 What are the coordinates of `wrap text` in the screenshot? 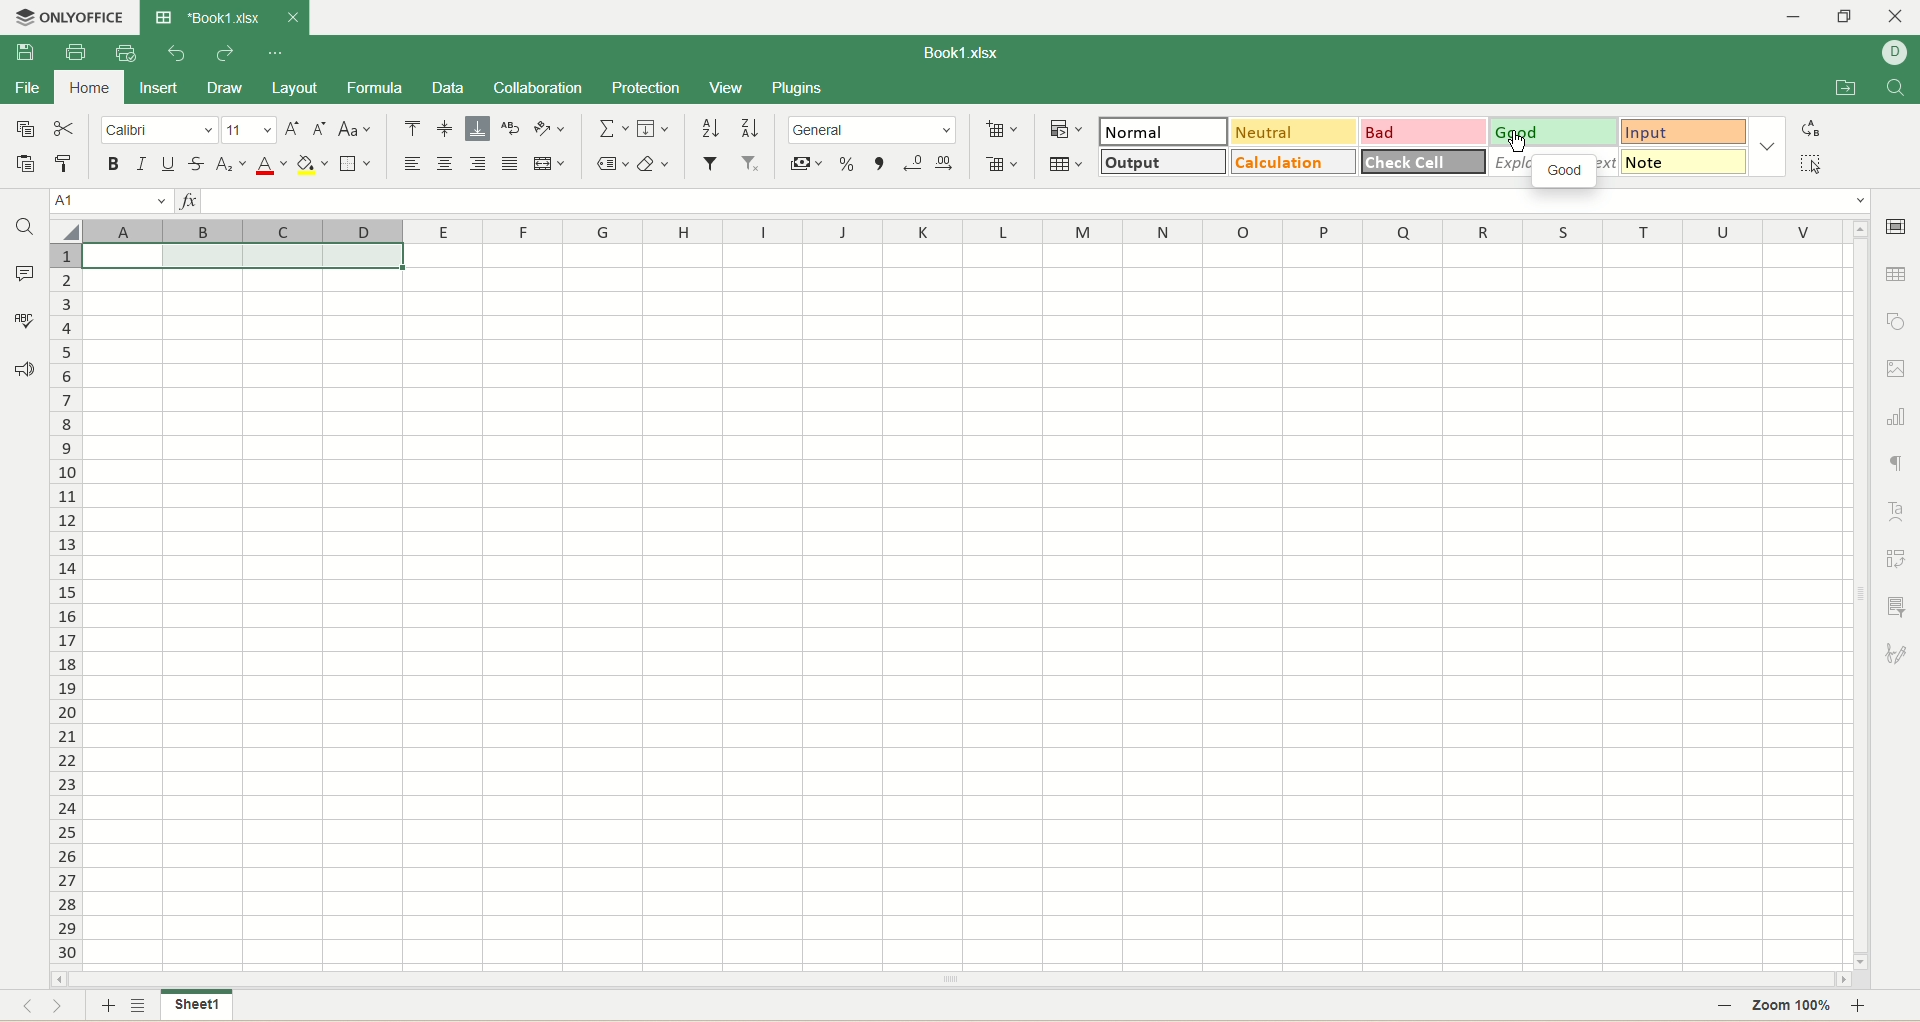 It's located at (509, 128).